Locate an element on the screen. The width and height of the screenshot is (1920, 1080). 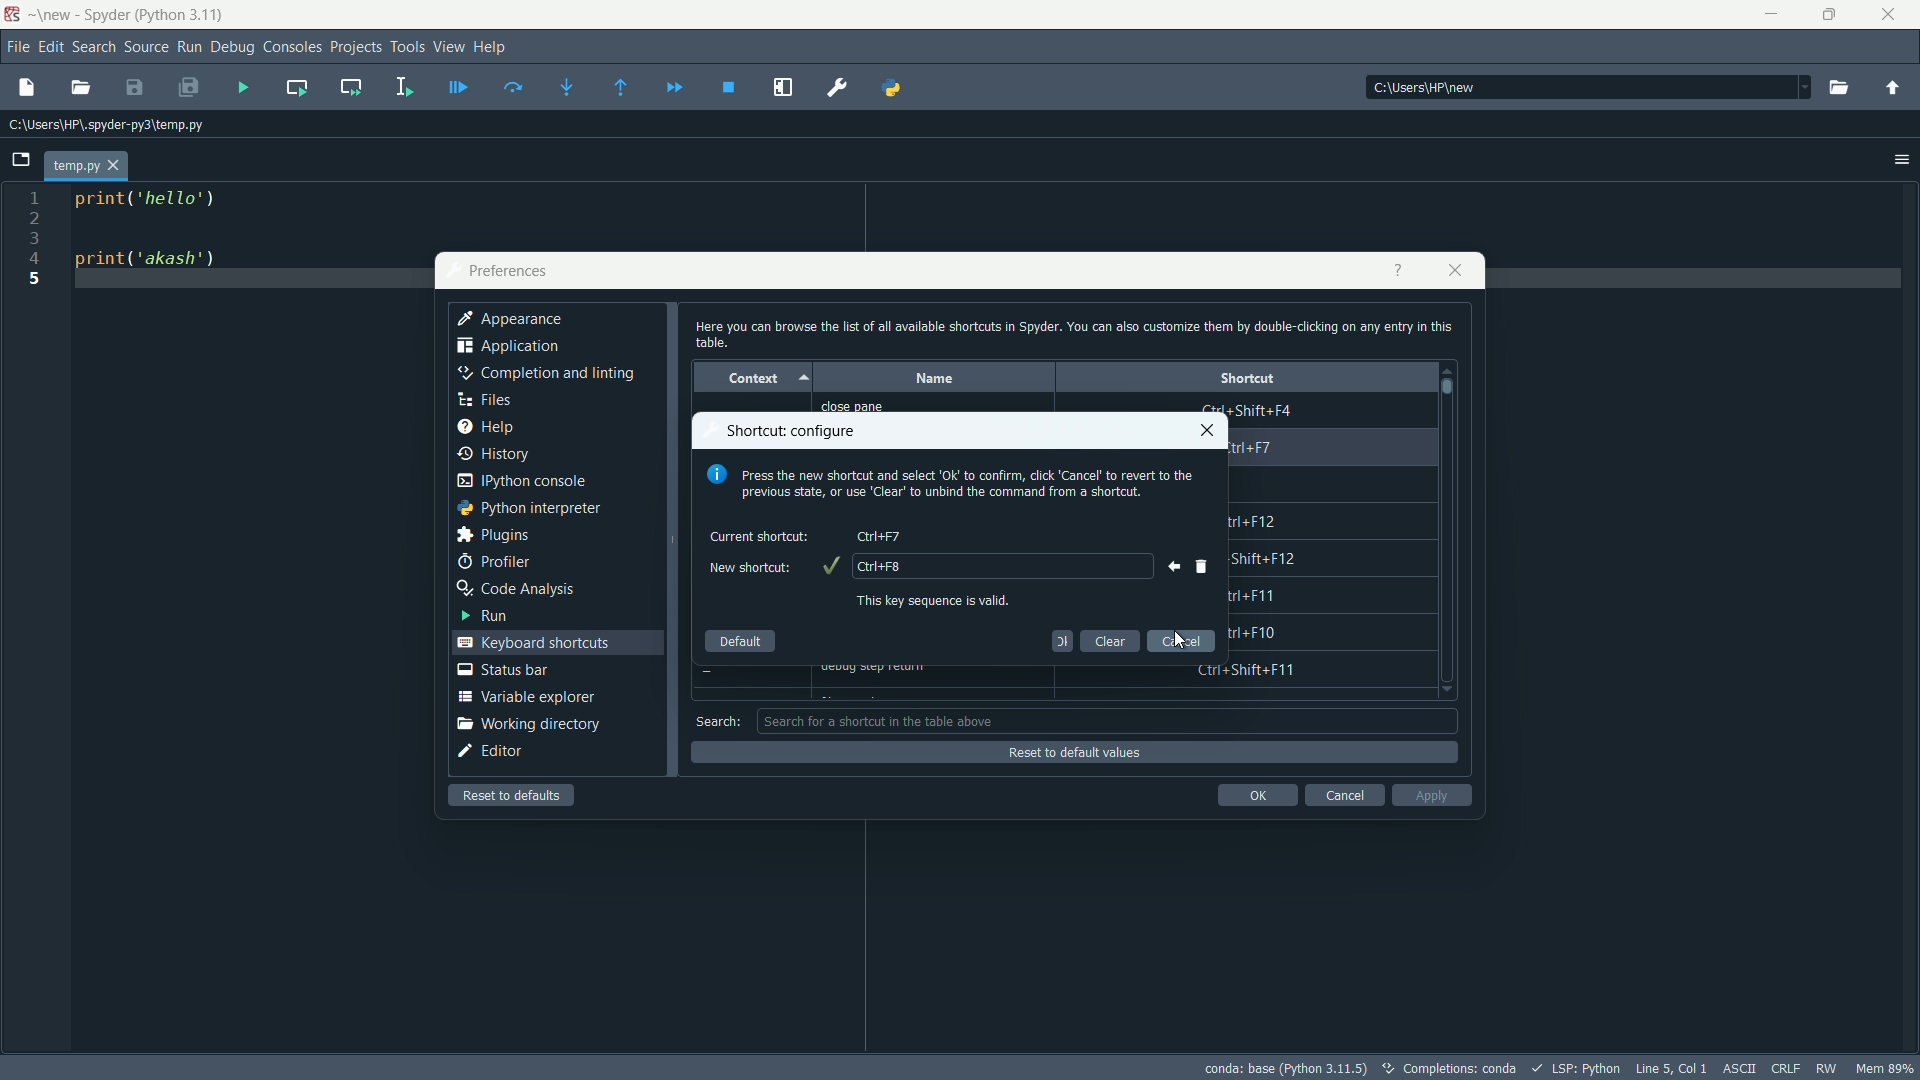
search bar is located at coordinates (1108, 720).